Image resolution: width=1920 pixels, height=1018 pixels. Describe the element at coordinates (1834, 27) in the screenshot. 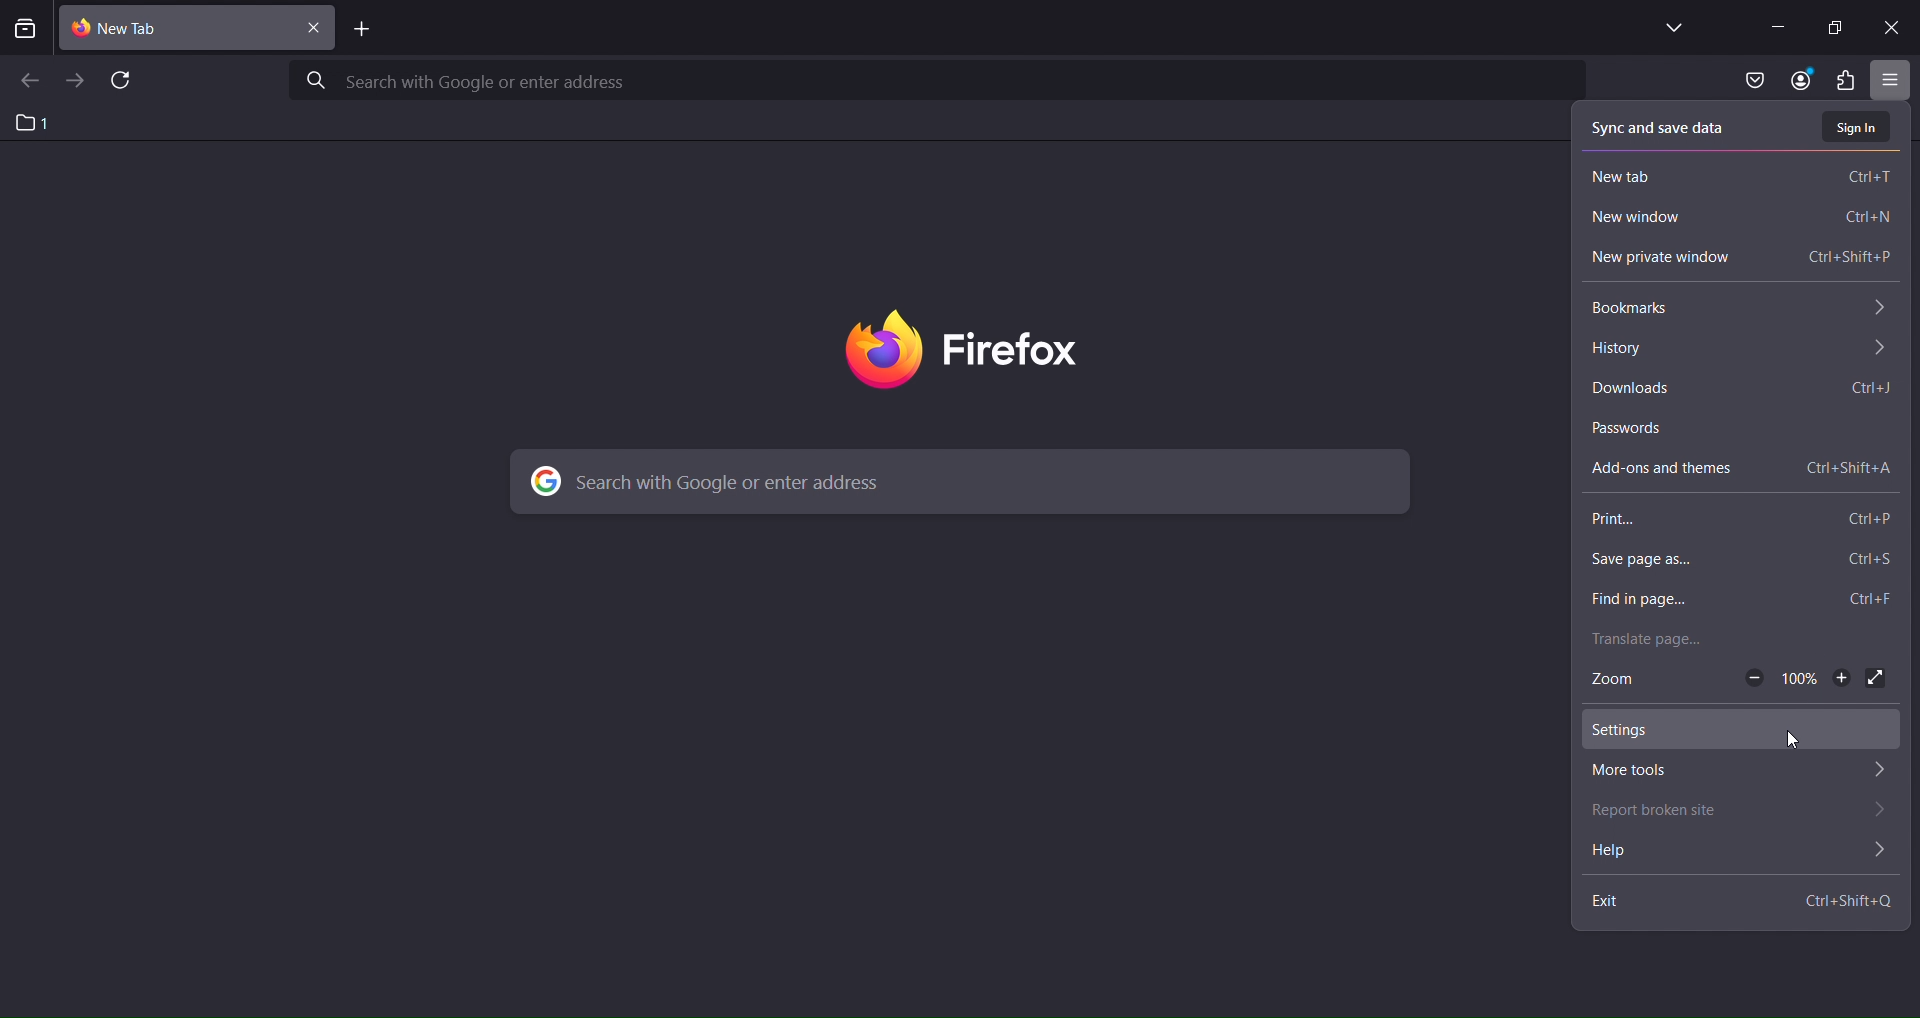

I see `restore window` at that location.